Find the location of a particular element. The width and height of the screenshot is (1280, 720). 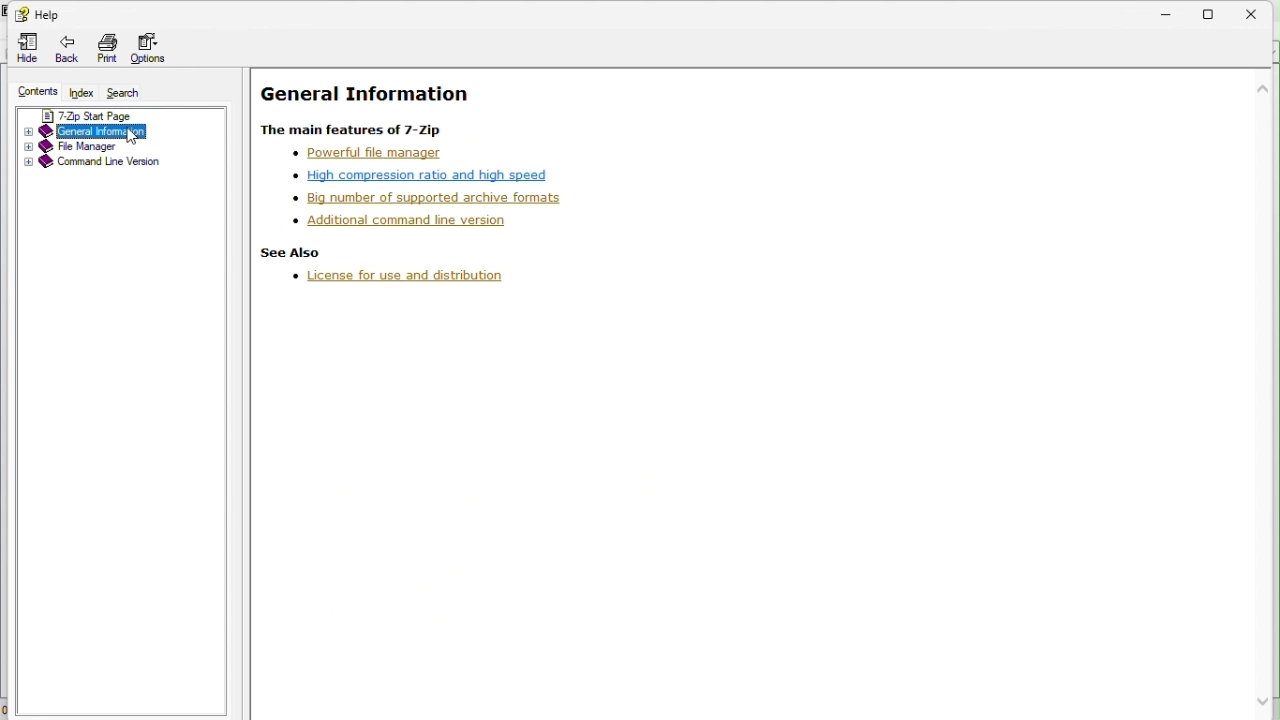

Hide is located at coordinates (22, 45).